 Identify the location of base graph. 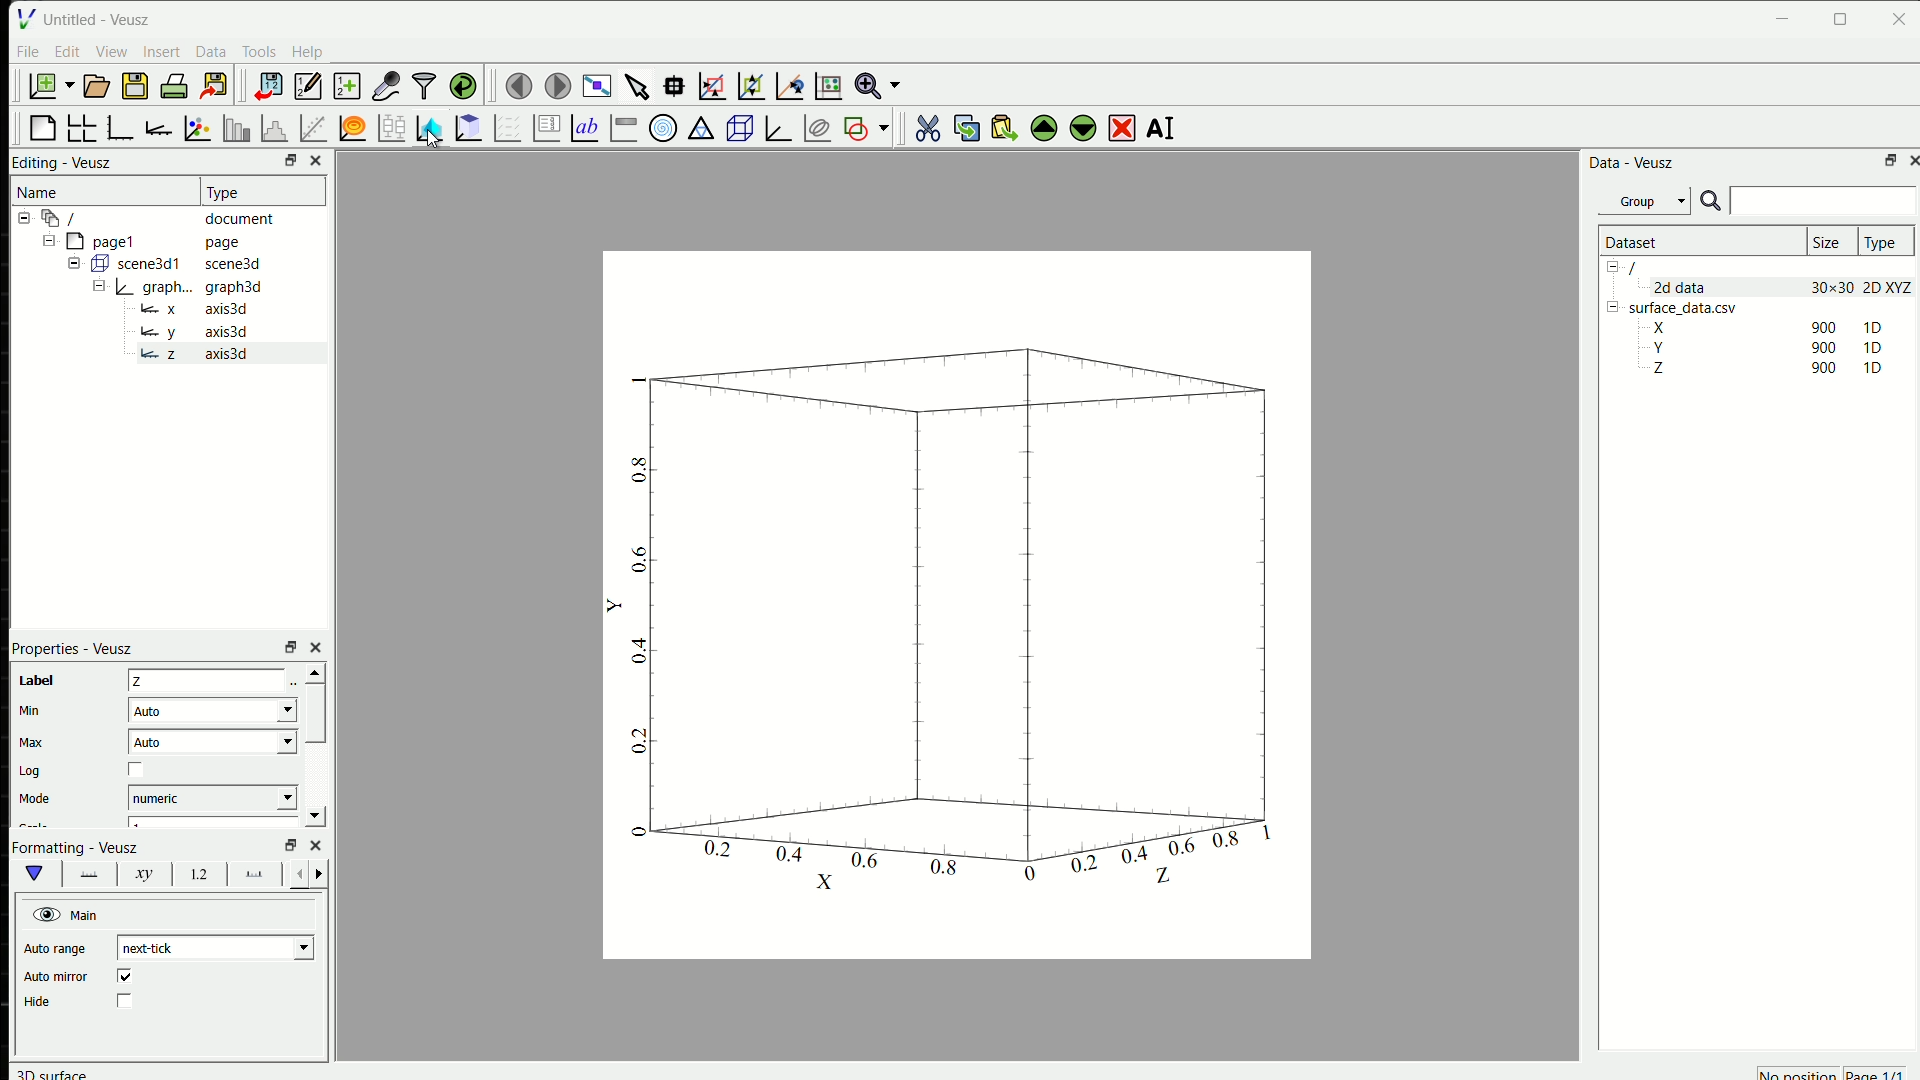
(122, 127).